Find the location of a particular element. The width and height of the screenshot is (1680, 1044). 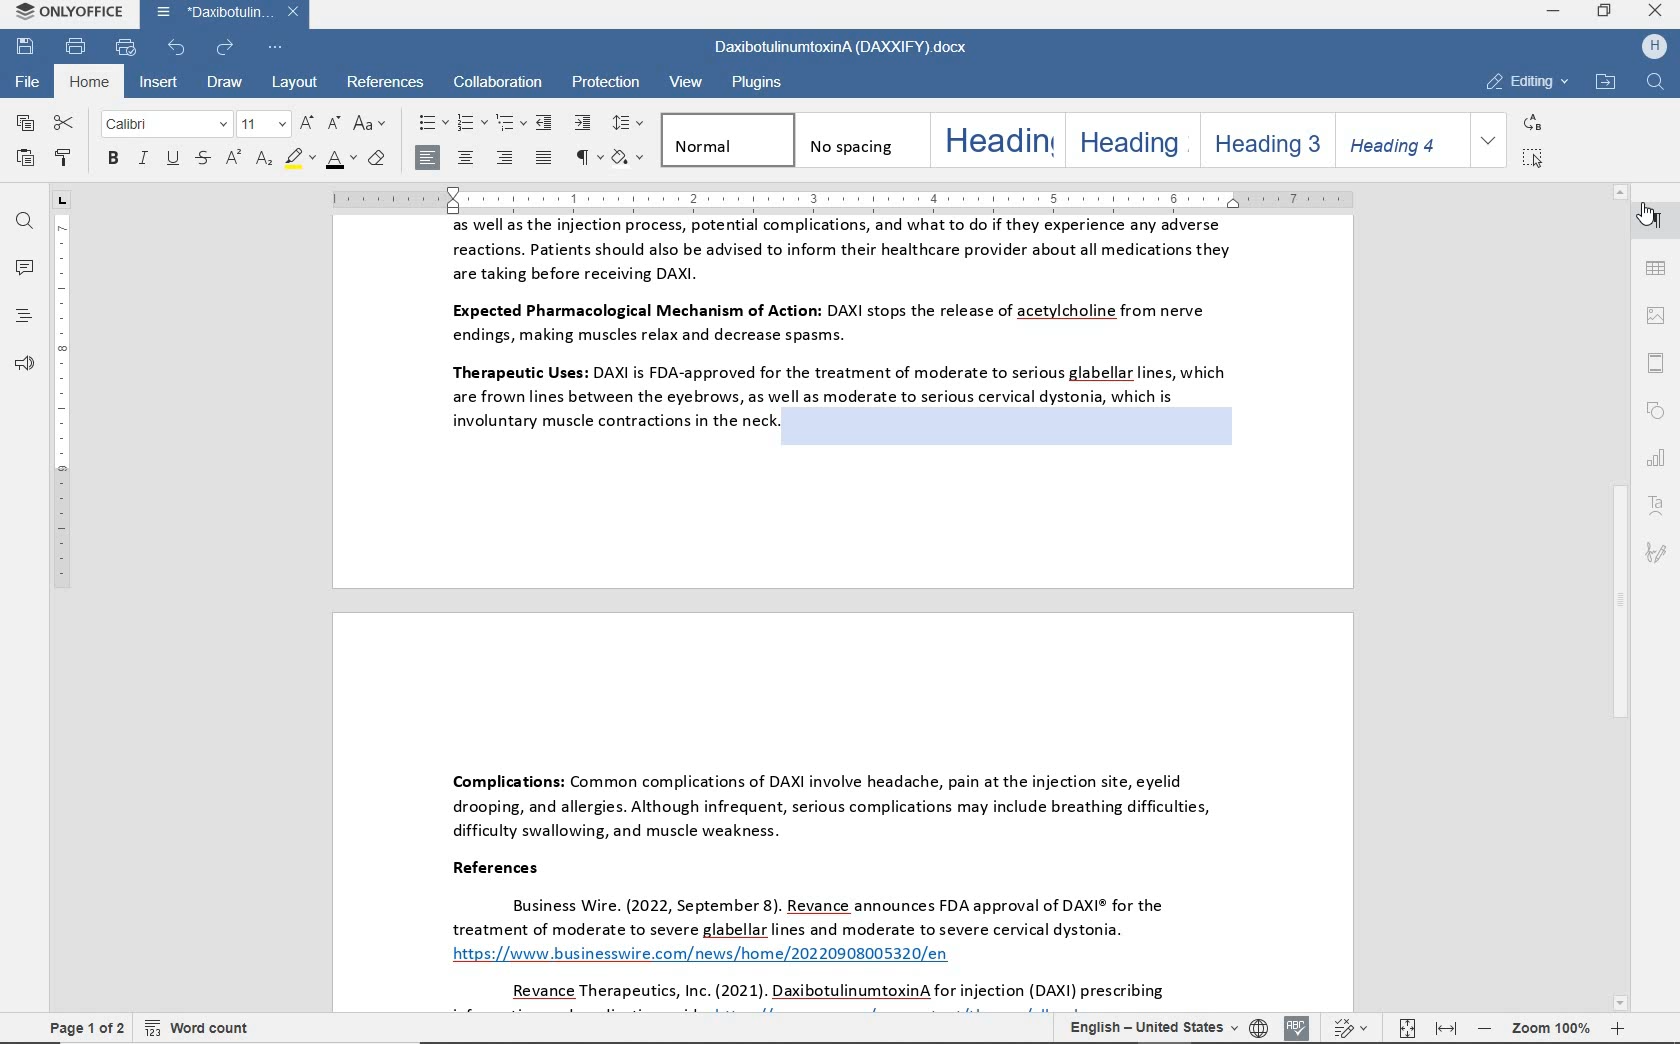

word count is located at coordinates (198, 1025).